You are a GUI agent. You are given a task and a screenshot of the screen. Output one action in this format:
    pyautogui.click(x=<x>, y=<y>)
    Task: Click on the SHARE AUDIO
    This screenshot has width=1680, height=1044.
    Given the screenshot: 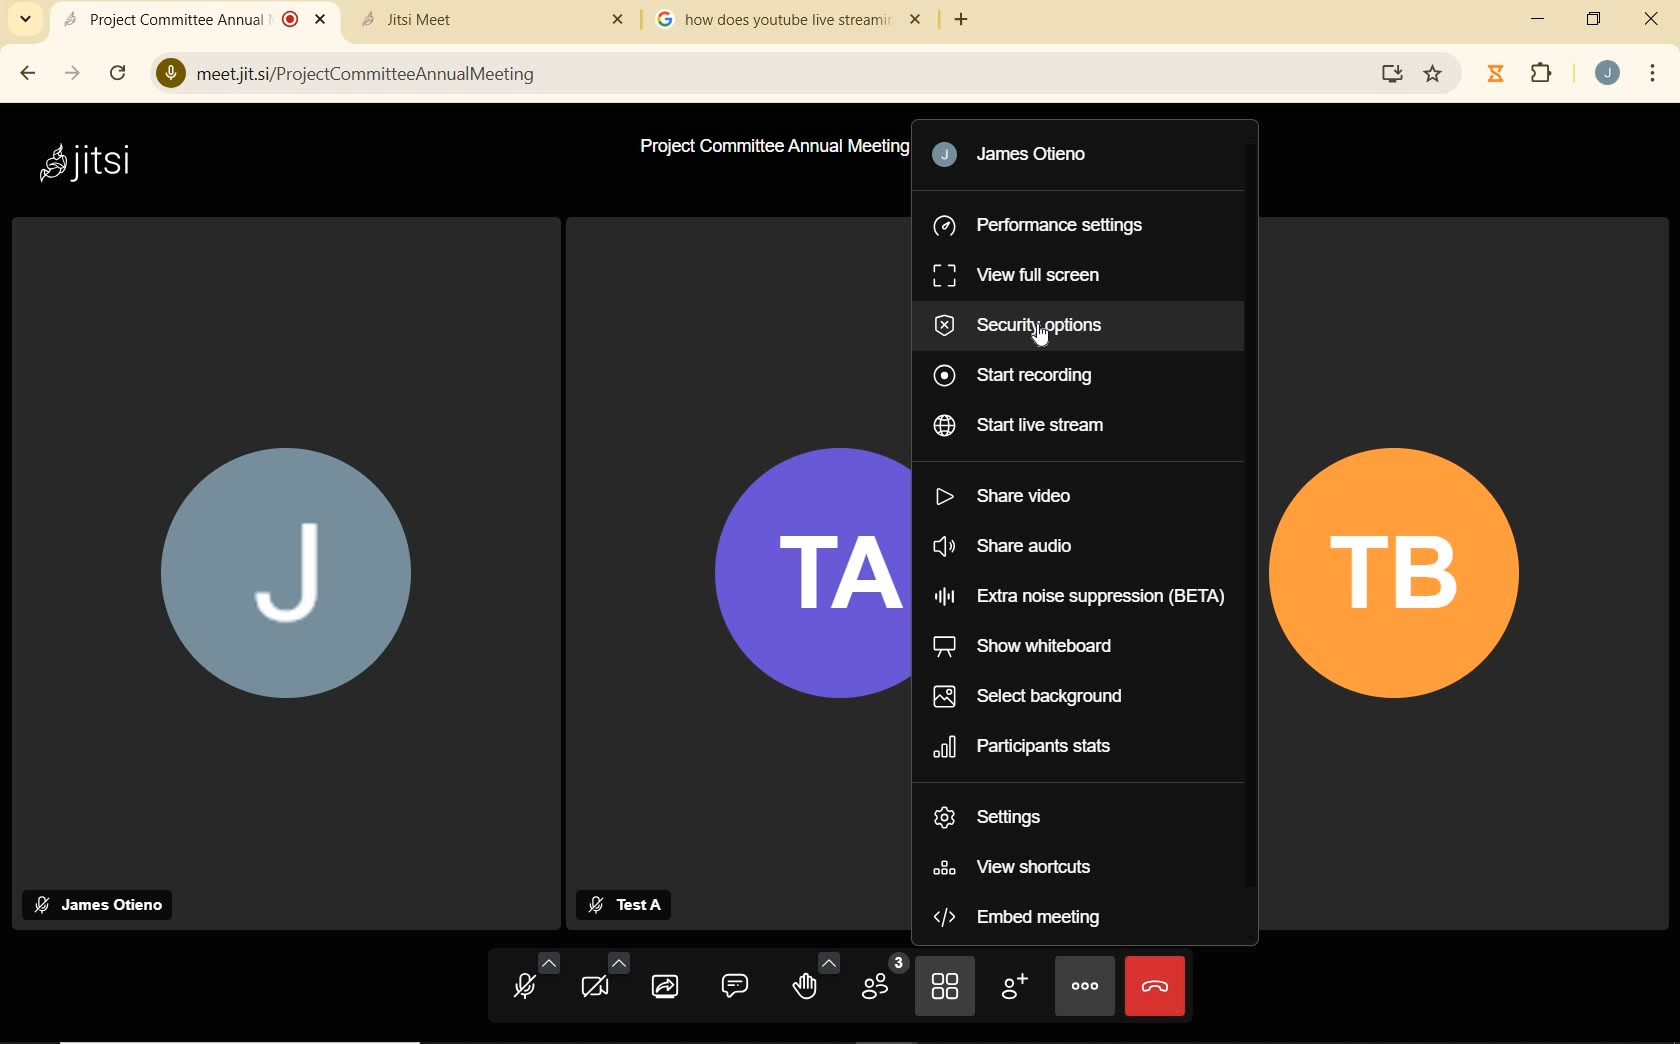 What is the action you would take?
    pyautogui.click(x=1015, y=544)
    